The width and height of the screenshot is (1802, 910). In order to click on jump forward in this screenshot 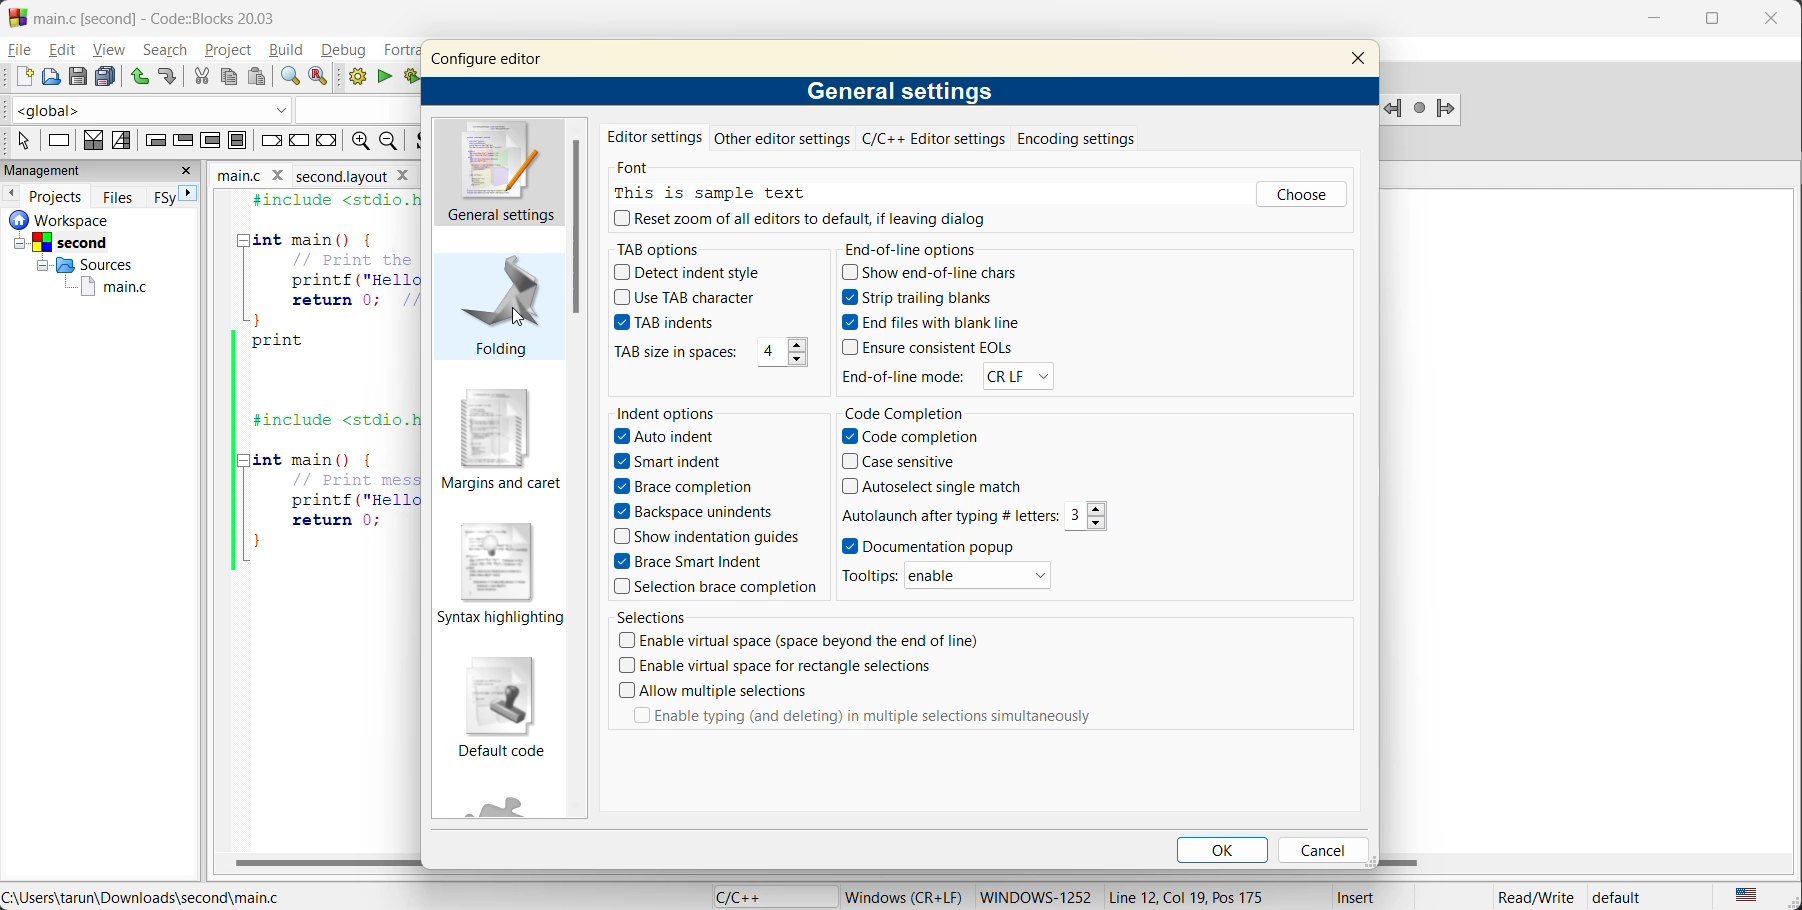, I will do `click(1447, 109)`.